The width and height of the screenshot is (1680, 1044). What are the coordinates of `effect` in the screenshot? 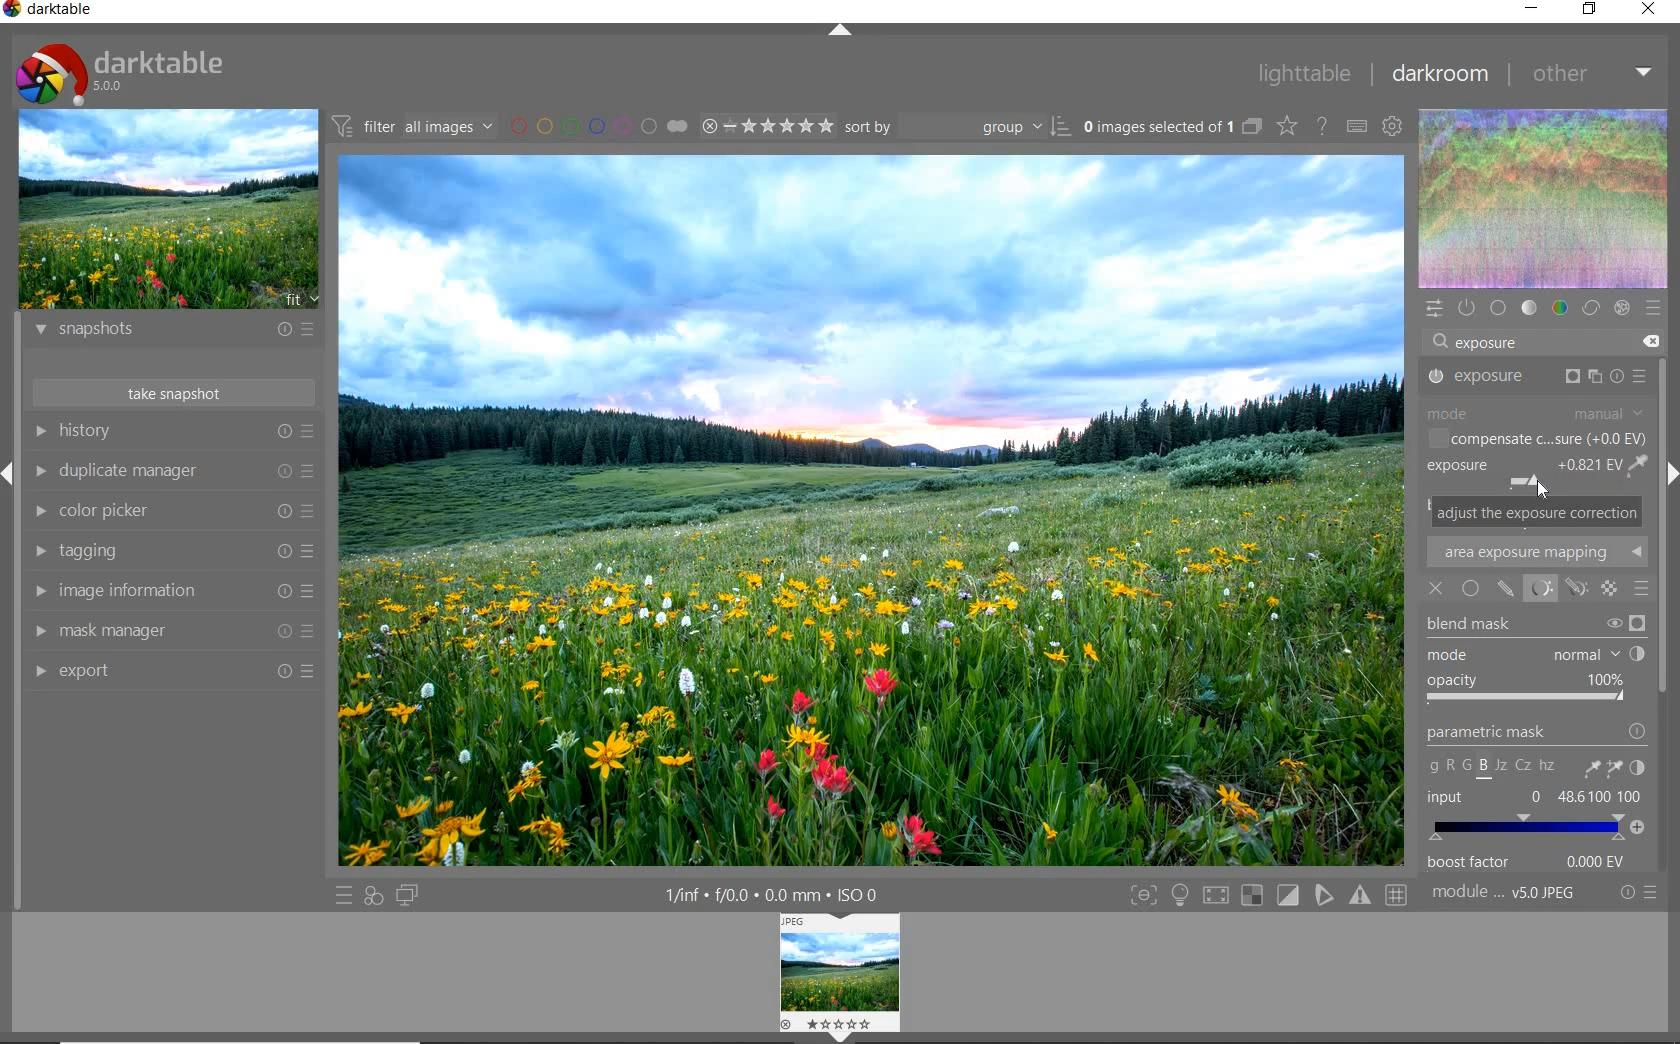 It's located at (1621, 310).